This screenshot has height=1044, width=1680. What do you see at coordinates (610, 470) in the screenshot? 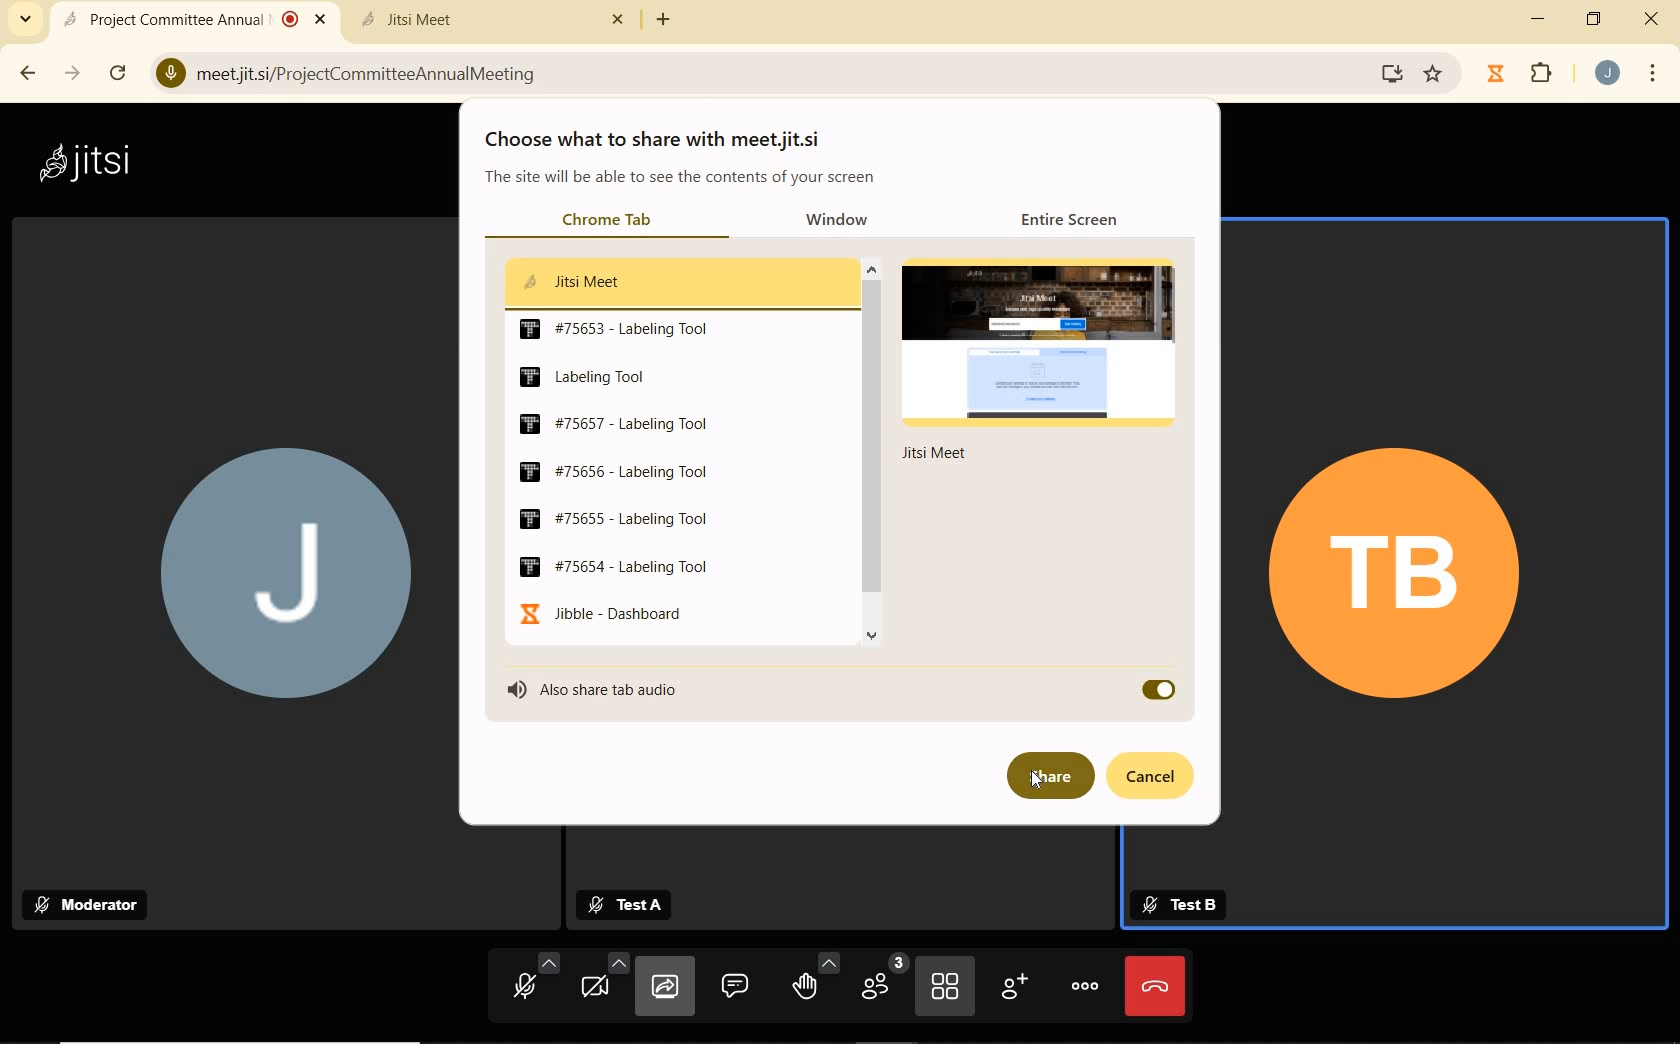
I see `#75656 - Labeling Tool` at bounding box center [610, 470].